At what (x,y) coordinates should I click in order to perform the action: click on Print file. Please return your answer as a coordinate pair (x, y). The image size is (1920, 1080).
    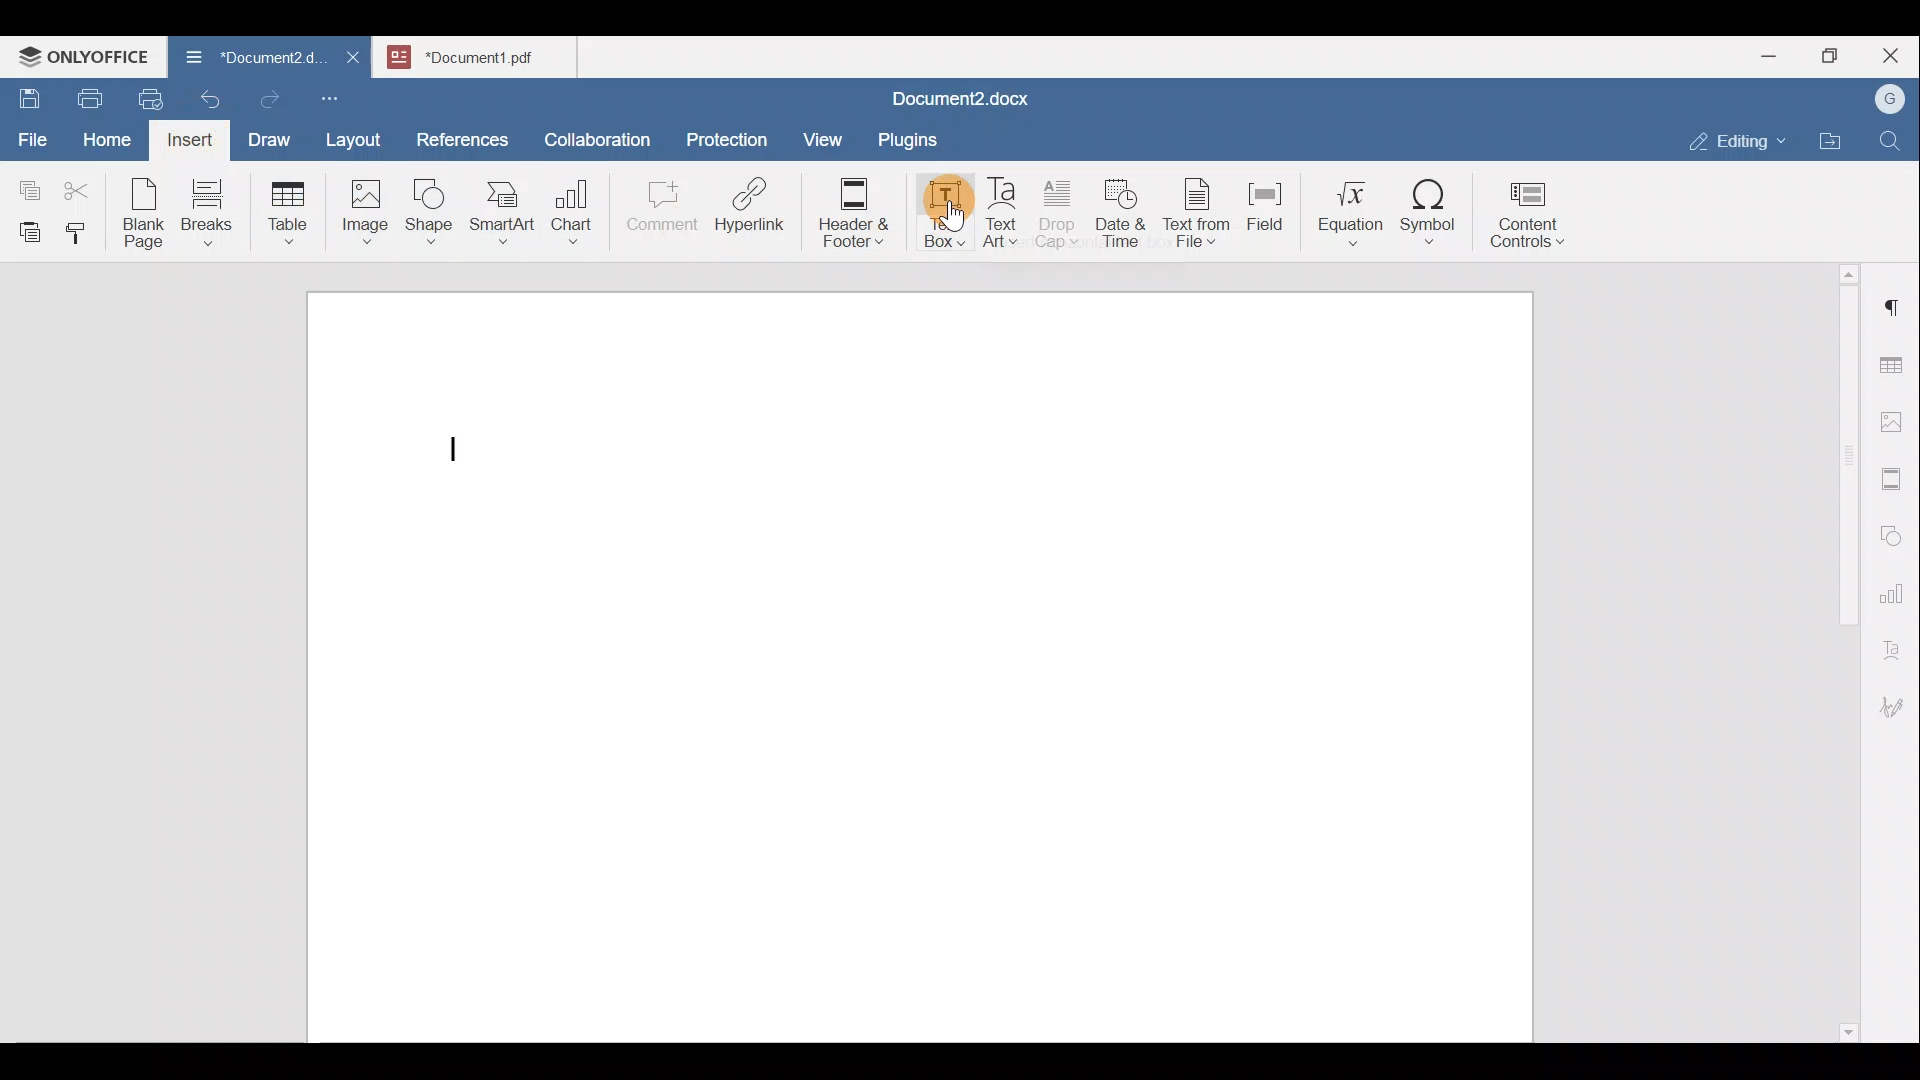
    Looking at the image, I should click on (86, 95).